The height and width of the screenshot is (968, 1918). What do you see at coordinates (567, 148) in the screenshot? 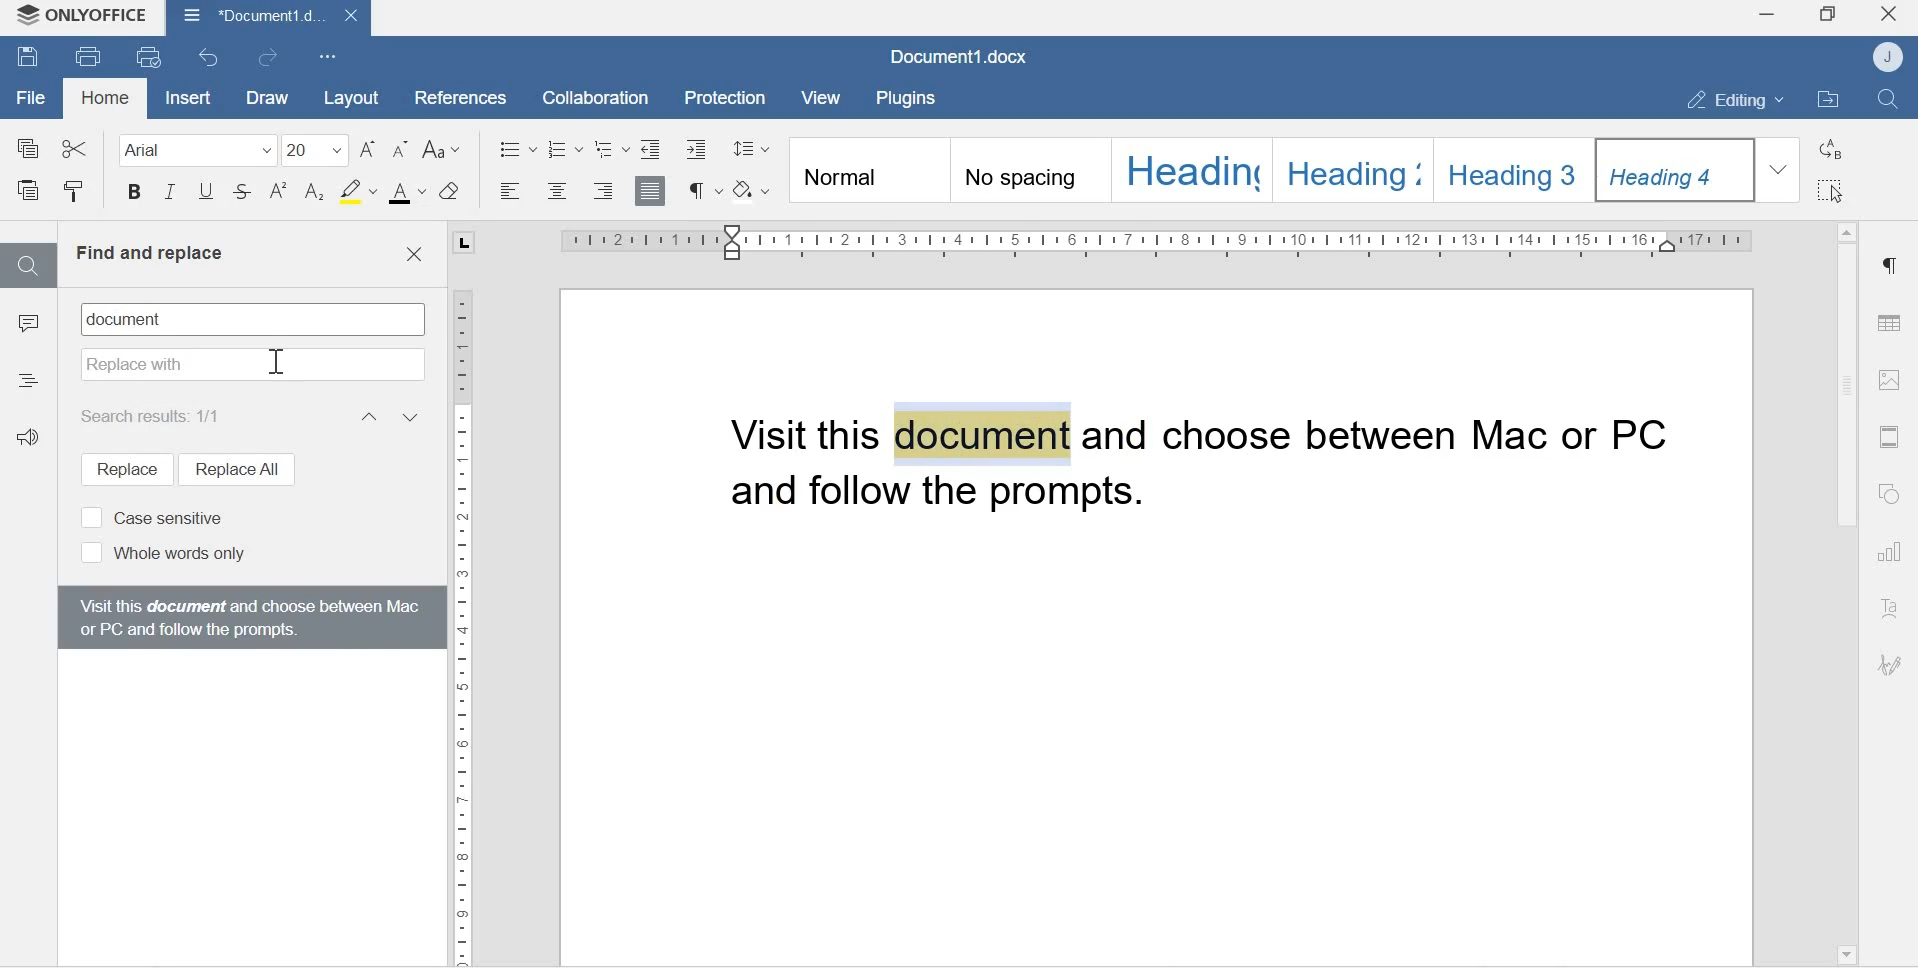
I see `Numbering` at bounding box center [567, 148].